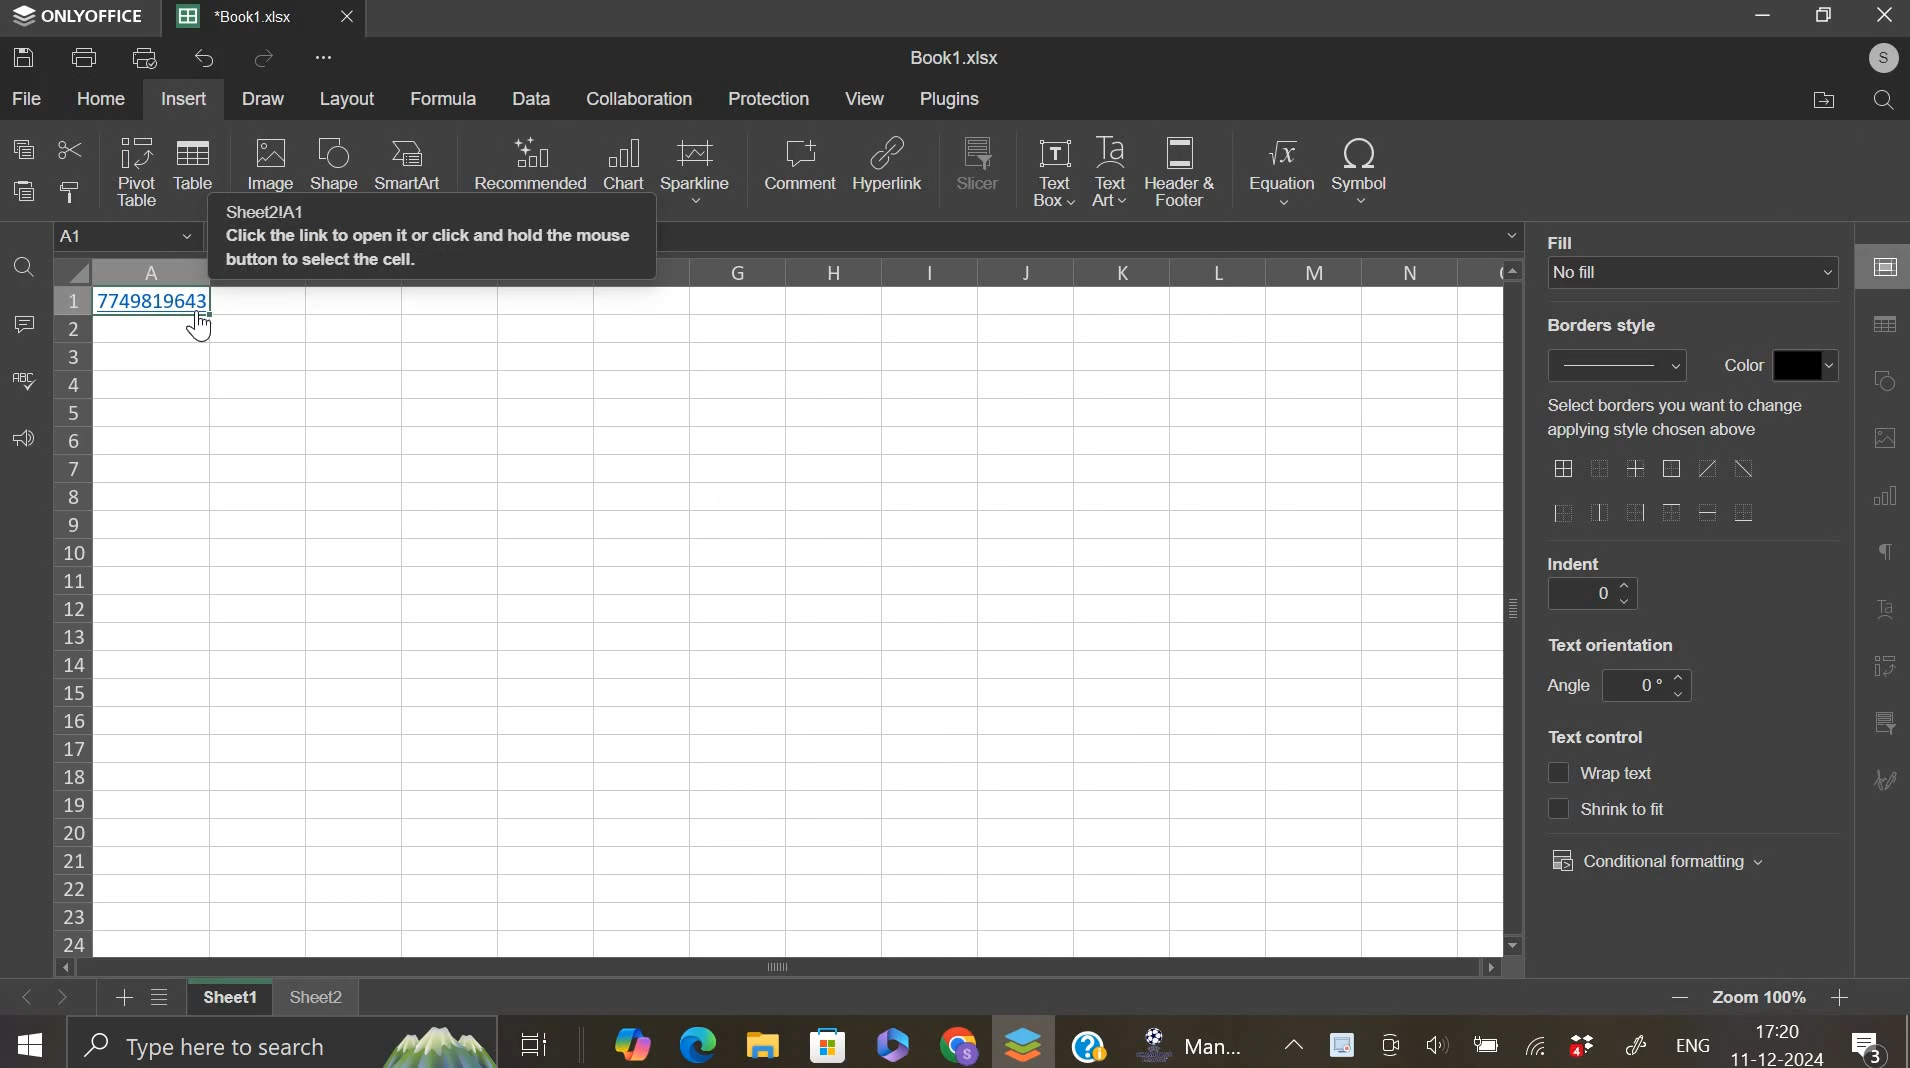 The height and width of the screenshot is (1068, 1910). Describe the element at coordinates (1608, 791) in the screenshot. I see `text control` at that location.